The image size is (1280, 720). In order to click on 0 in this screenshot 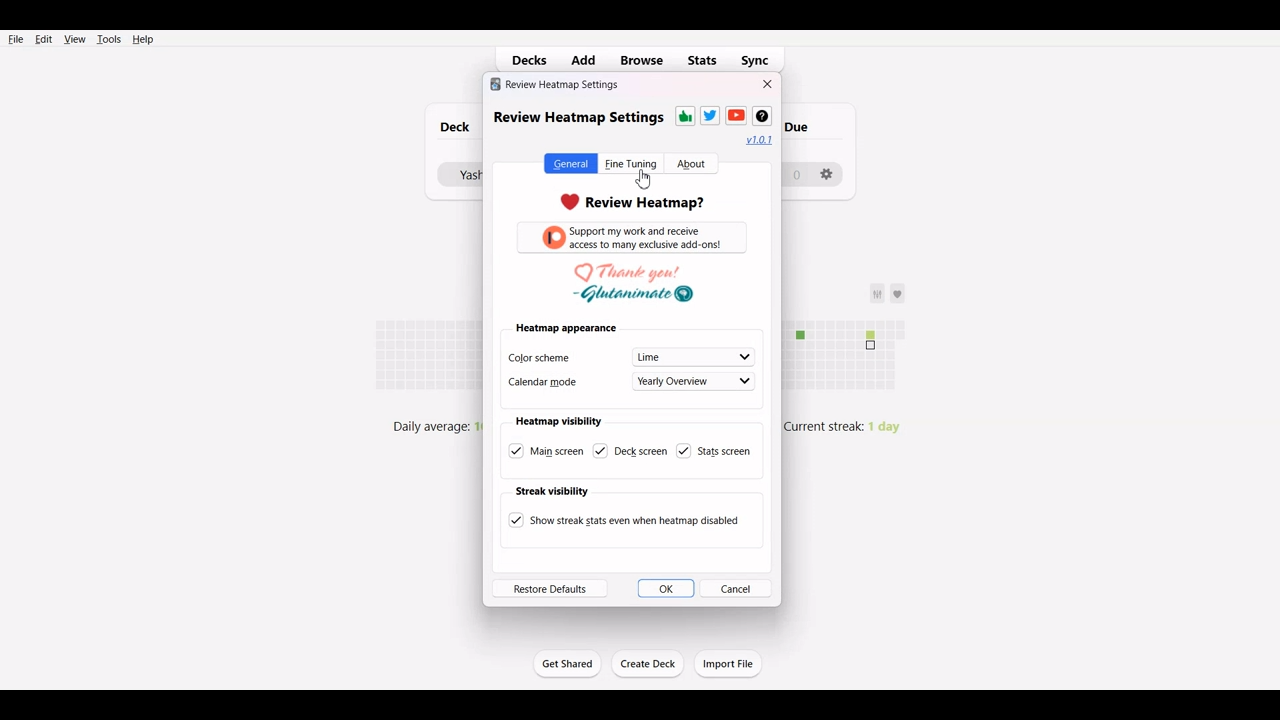, I will do `click(797, 173)`.